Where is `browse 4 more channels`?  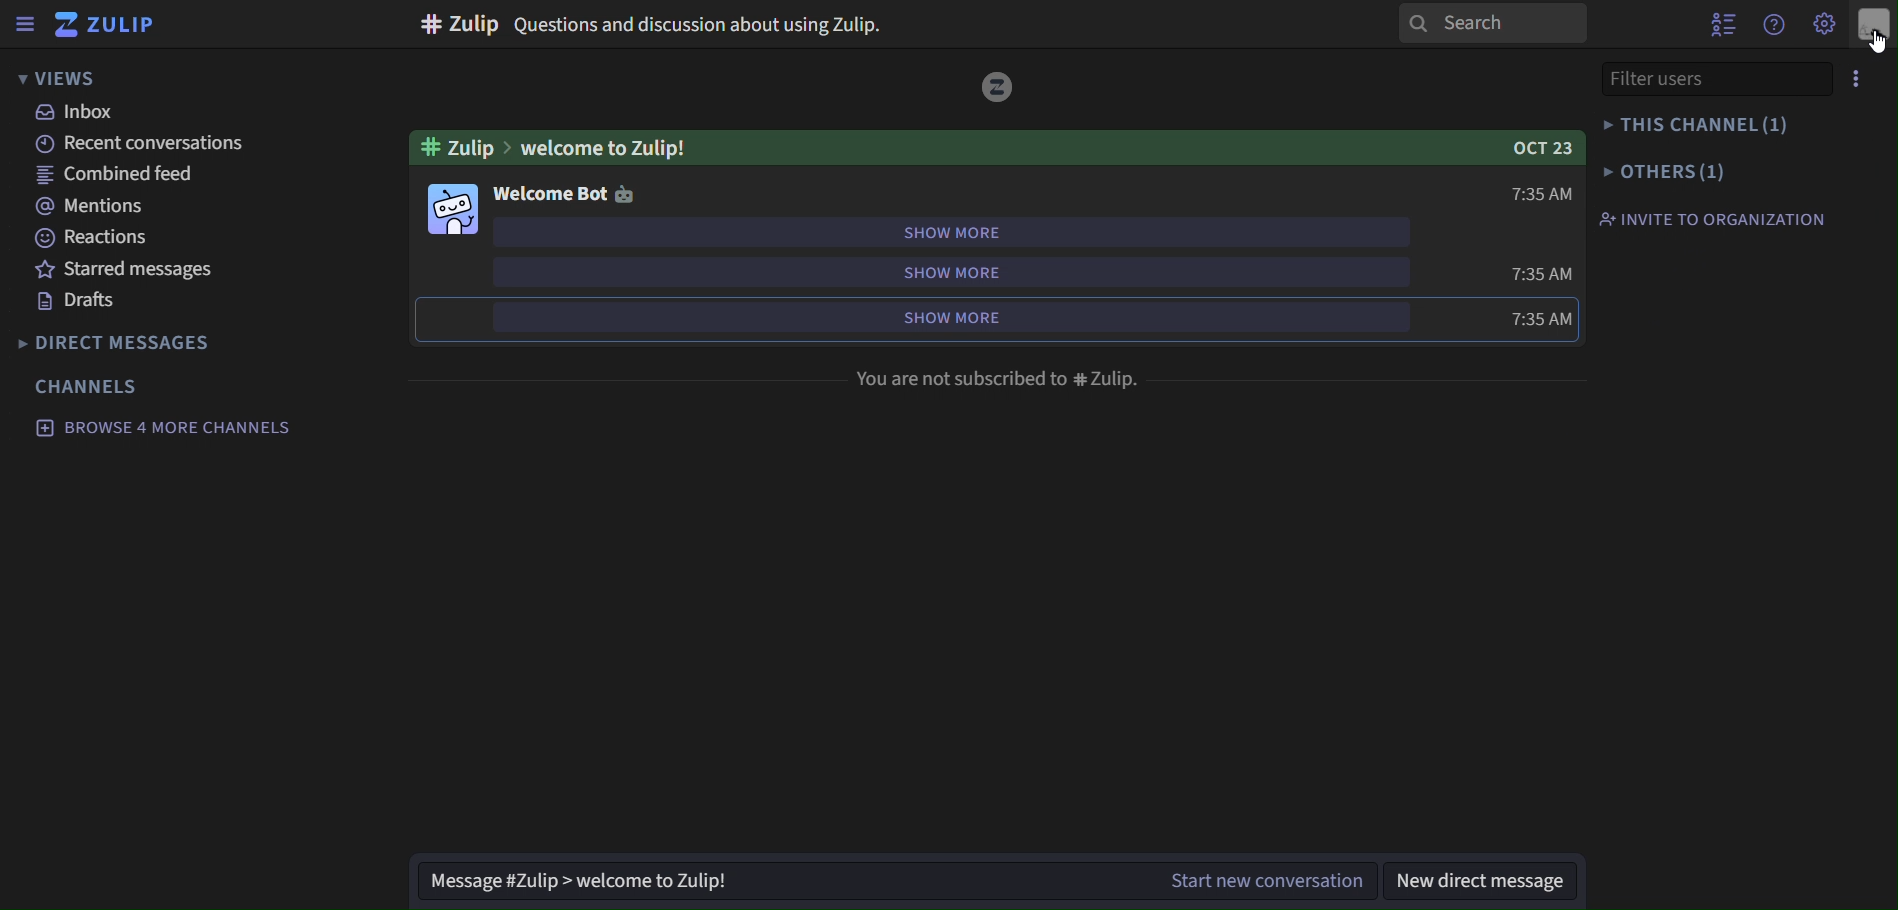 browse 4 more channels is located at coordinates (158, 428).